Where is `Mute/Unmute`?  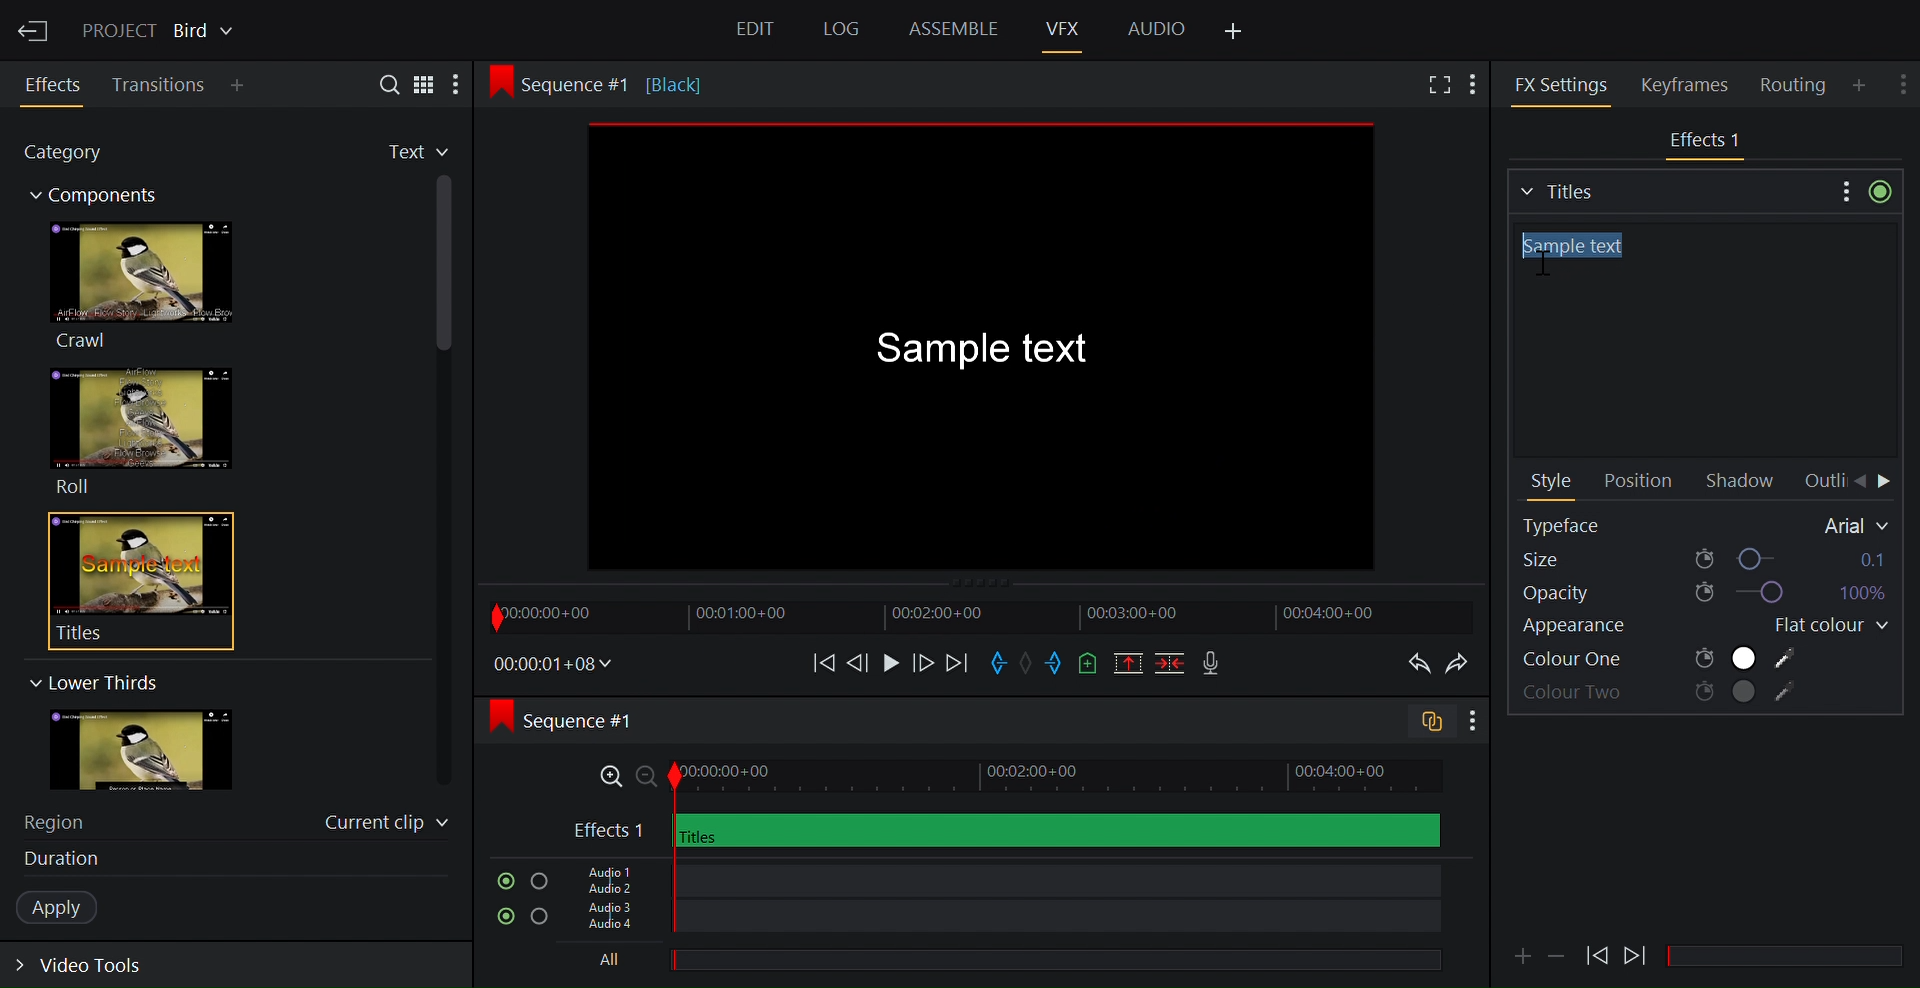 Mute/Unmute is located at coordinates (501, 917).